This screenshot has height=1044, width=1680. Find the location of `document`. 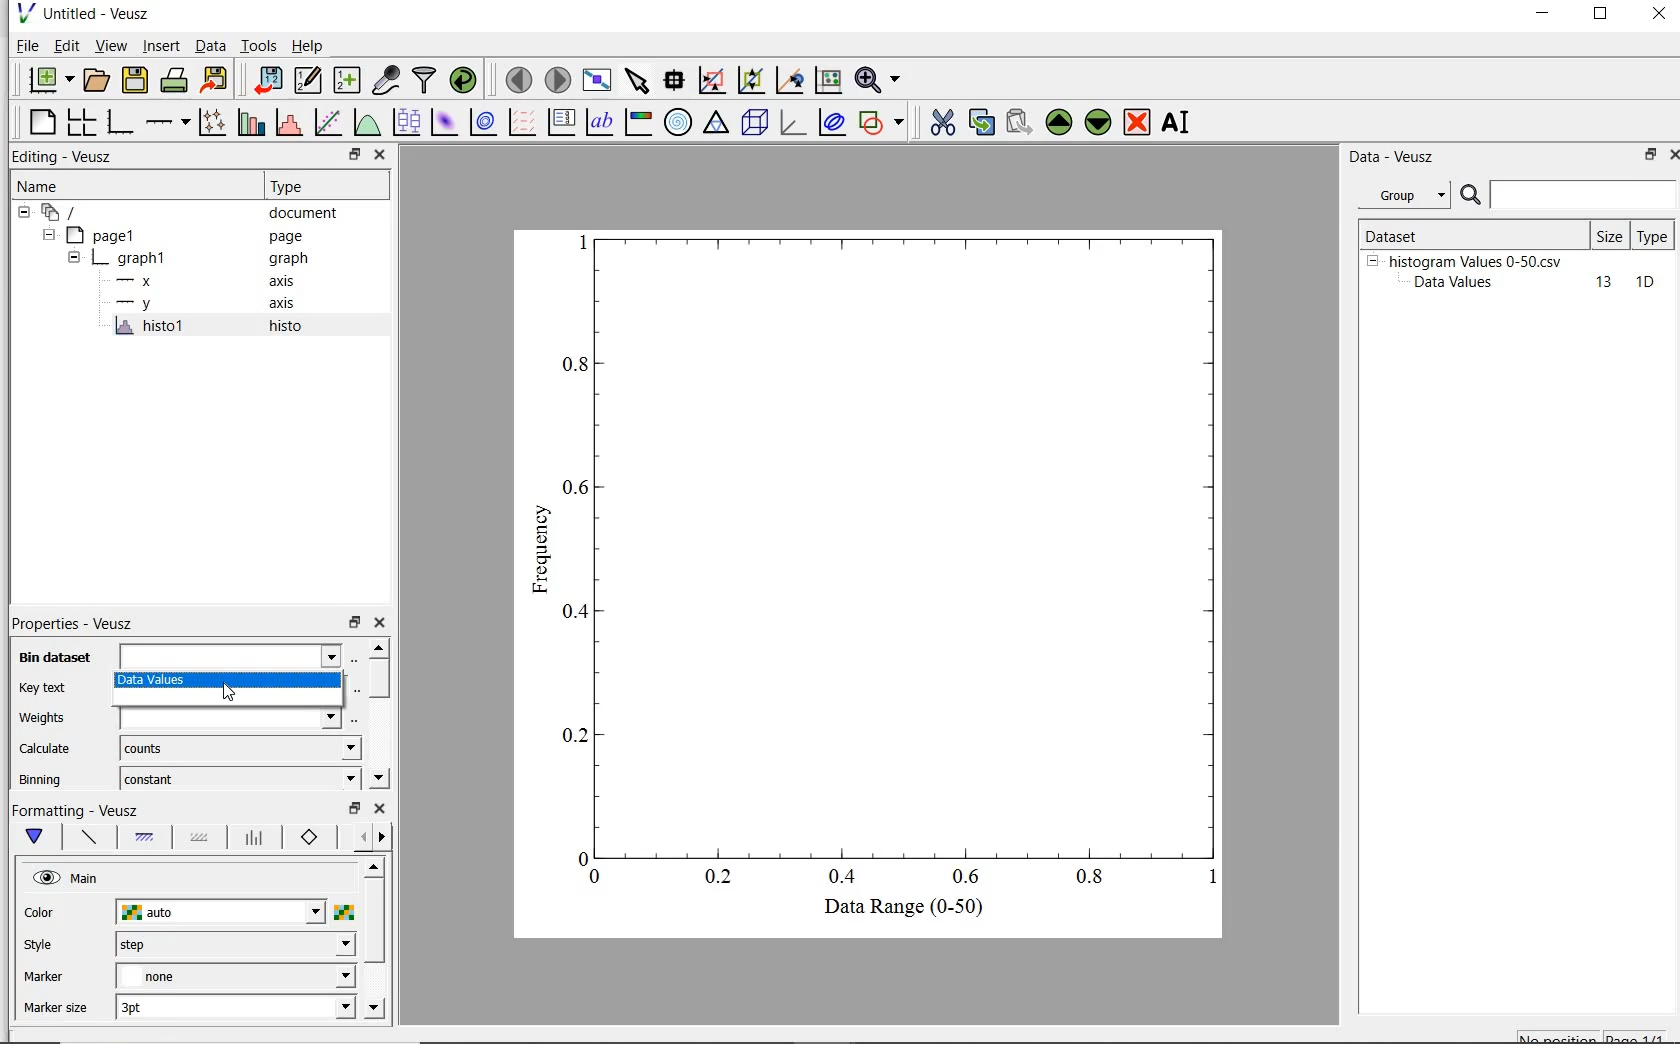

document is located at coordinates (304, 215).